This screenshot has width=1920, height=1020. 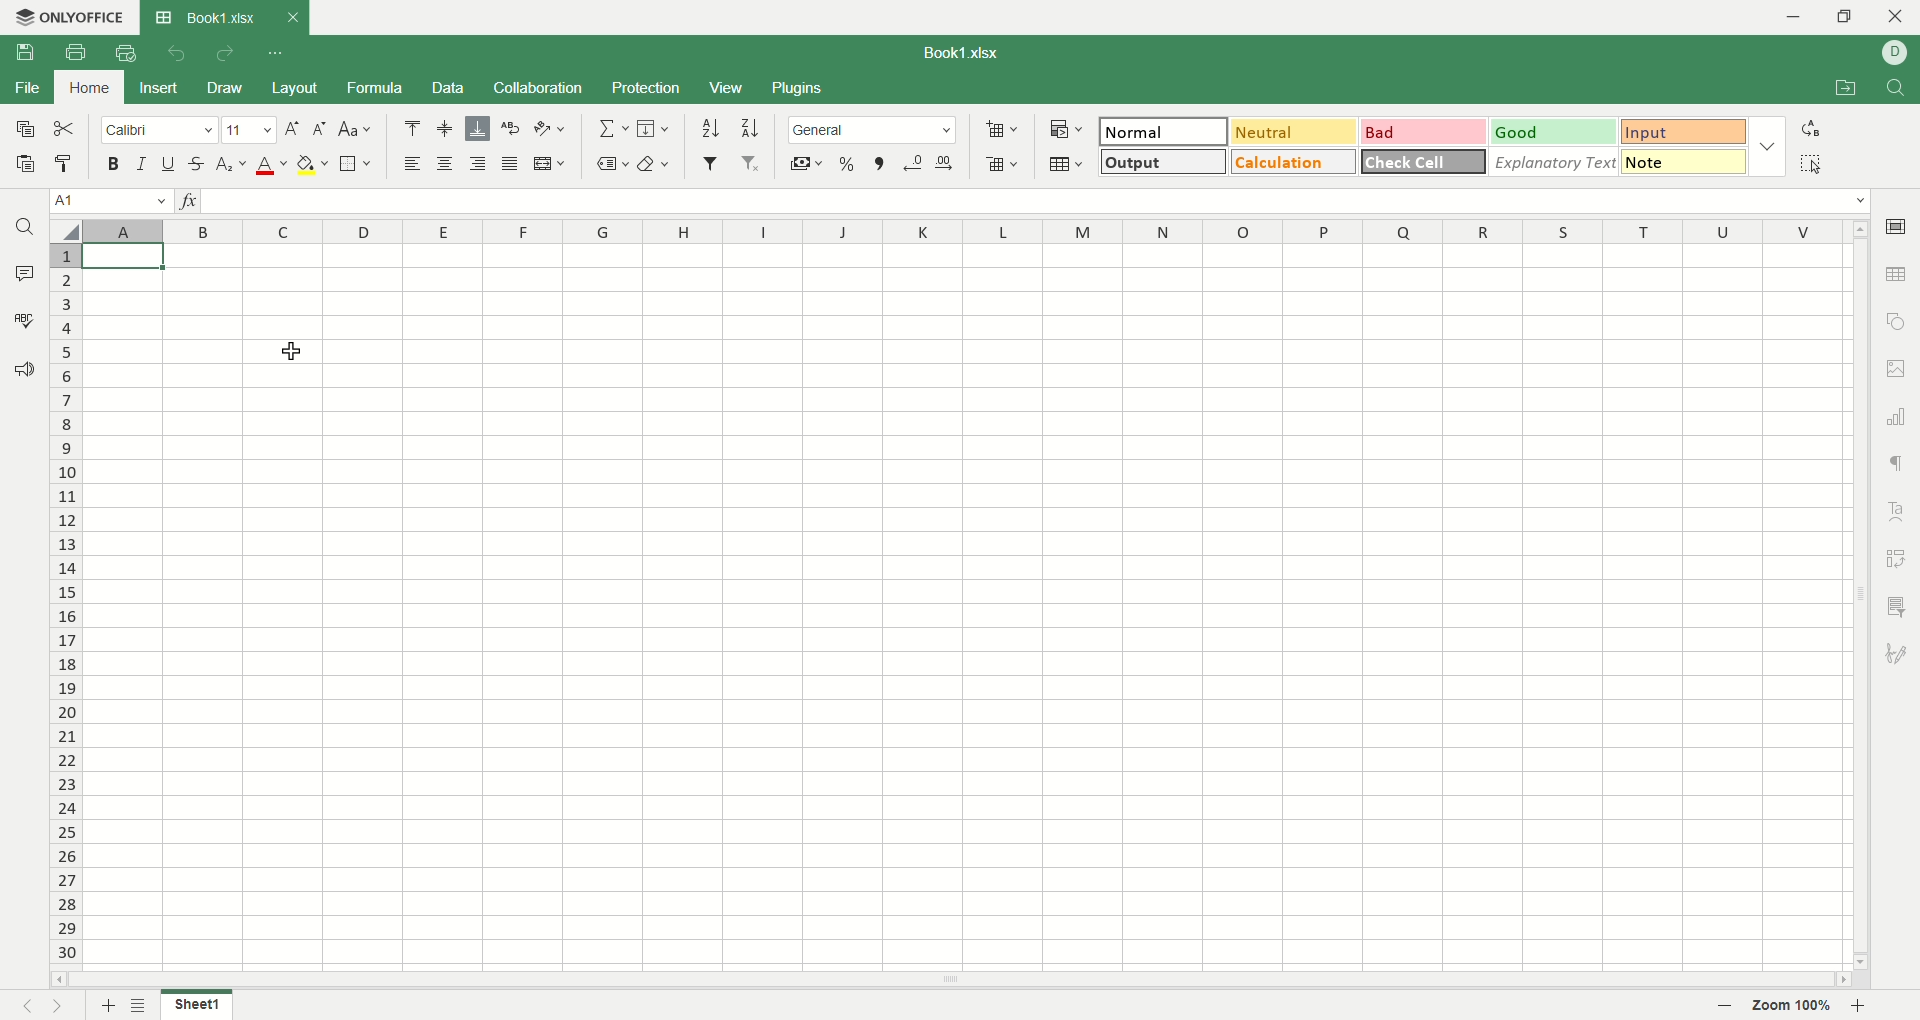 What do you see at coordinates (1556, 161) in the screenshot?
I see `explanatory text` at bounding box center [1556, 161].